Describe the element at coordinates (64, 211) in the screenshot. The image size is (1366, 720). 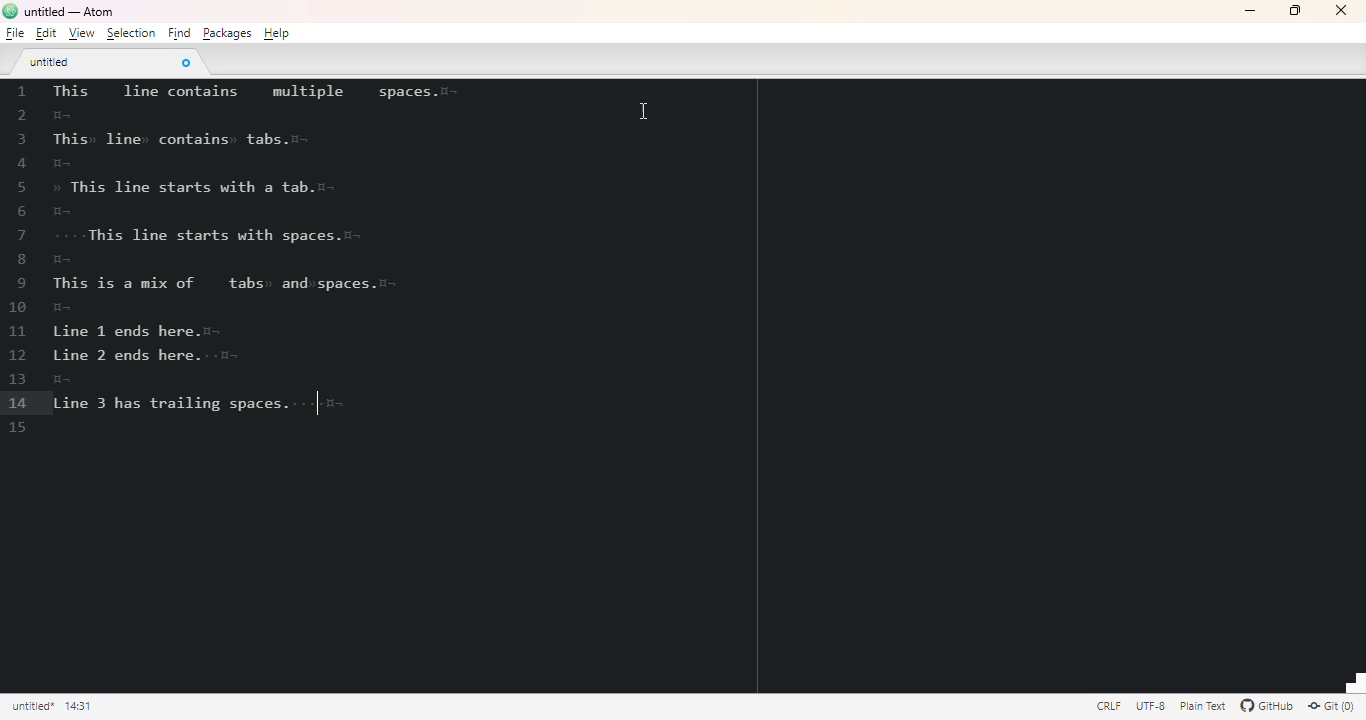
I see `invisible character` at that location.